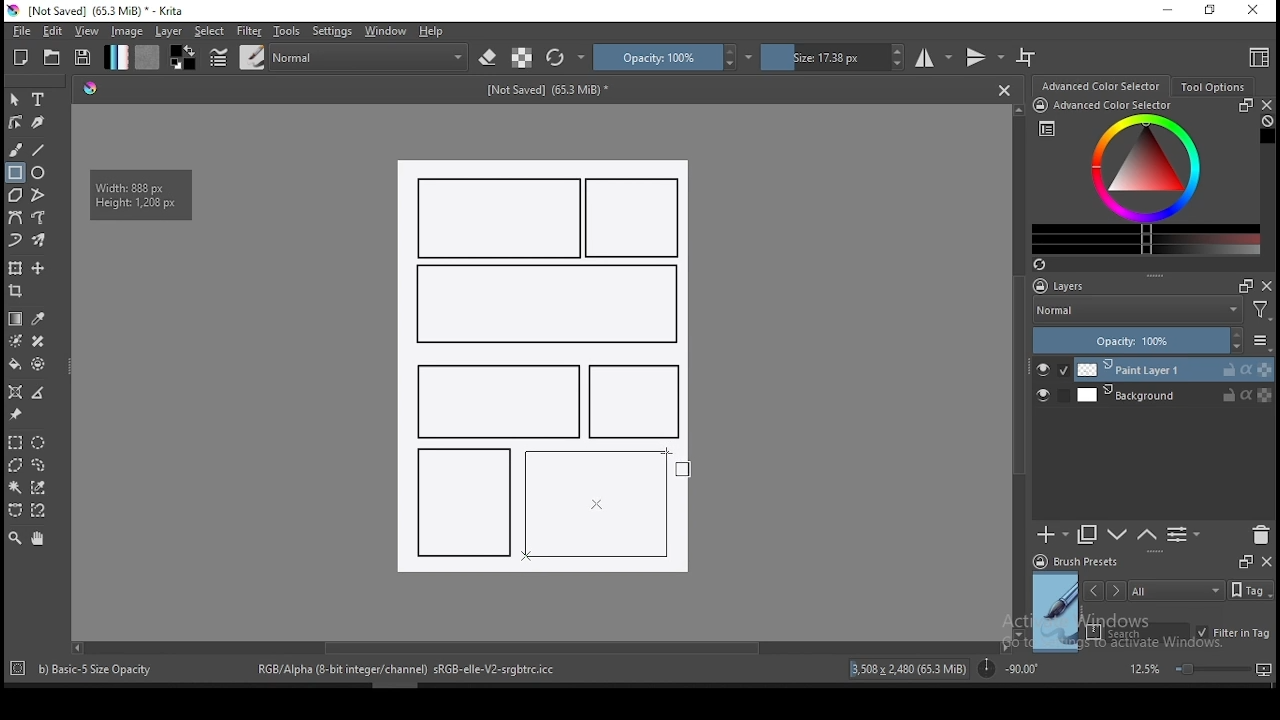 This screenshot has width=1280, height=720. What do you see at coordinates (544, 305) in the screenshot?
I see `new rectangle` at bounding box center [544, 305].